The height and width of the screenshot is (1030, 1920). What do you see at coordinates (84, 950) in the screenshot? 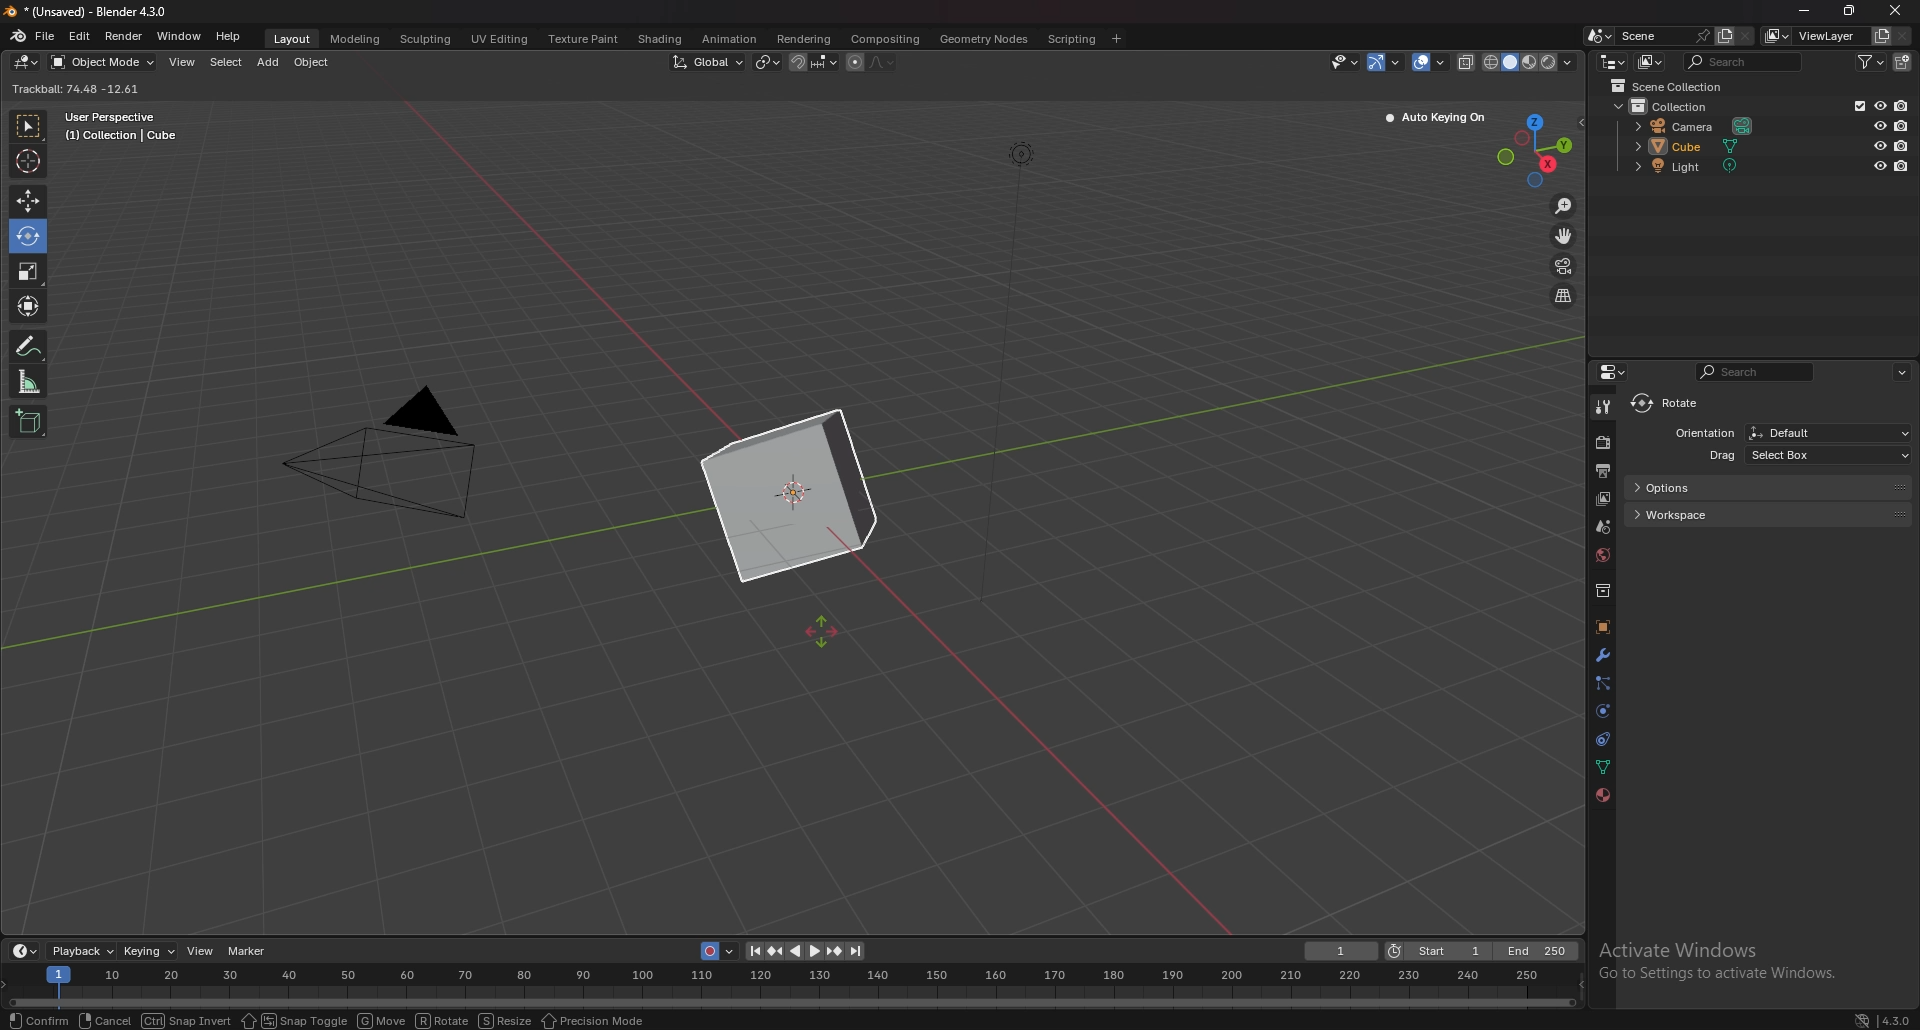
I see `playback` at bounding box center [84, 950].